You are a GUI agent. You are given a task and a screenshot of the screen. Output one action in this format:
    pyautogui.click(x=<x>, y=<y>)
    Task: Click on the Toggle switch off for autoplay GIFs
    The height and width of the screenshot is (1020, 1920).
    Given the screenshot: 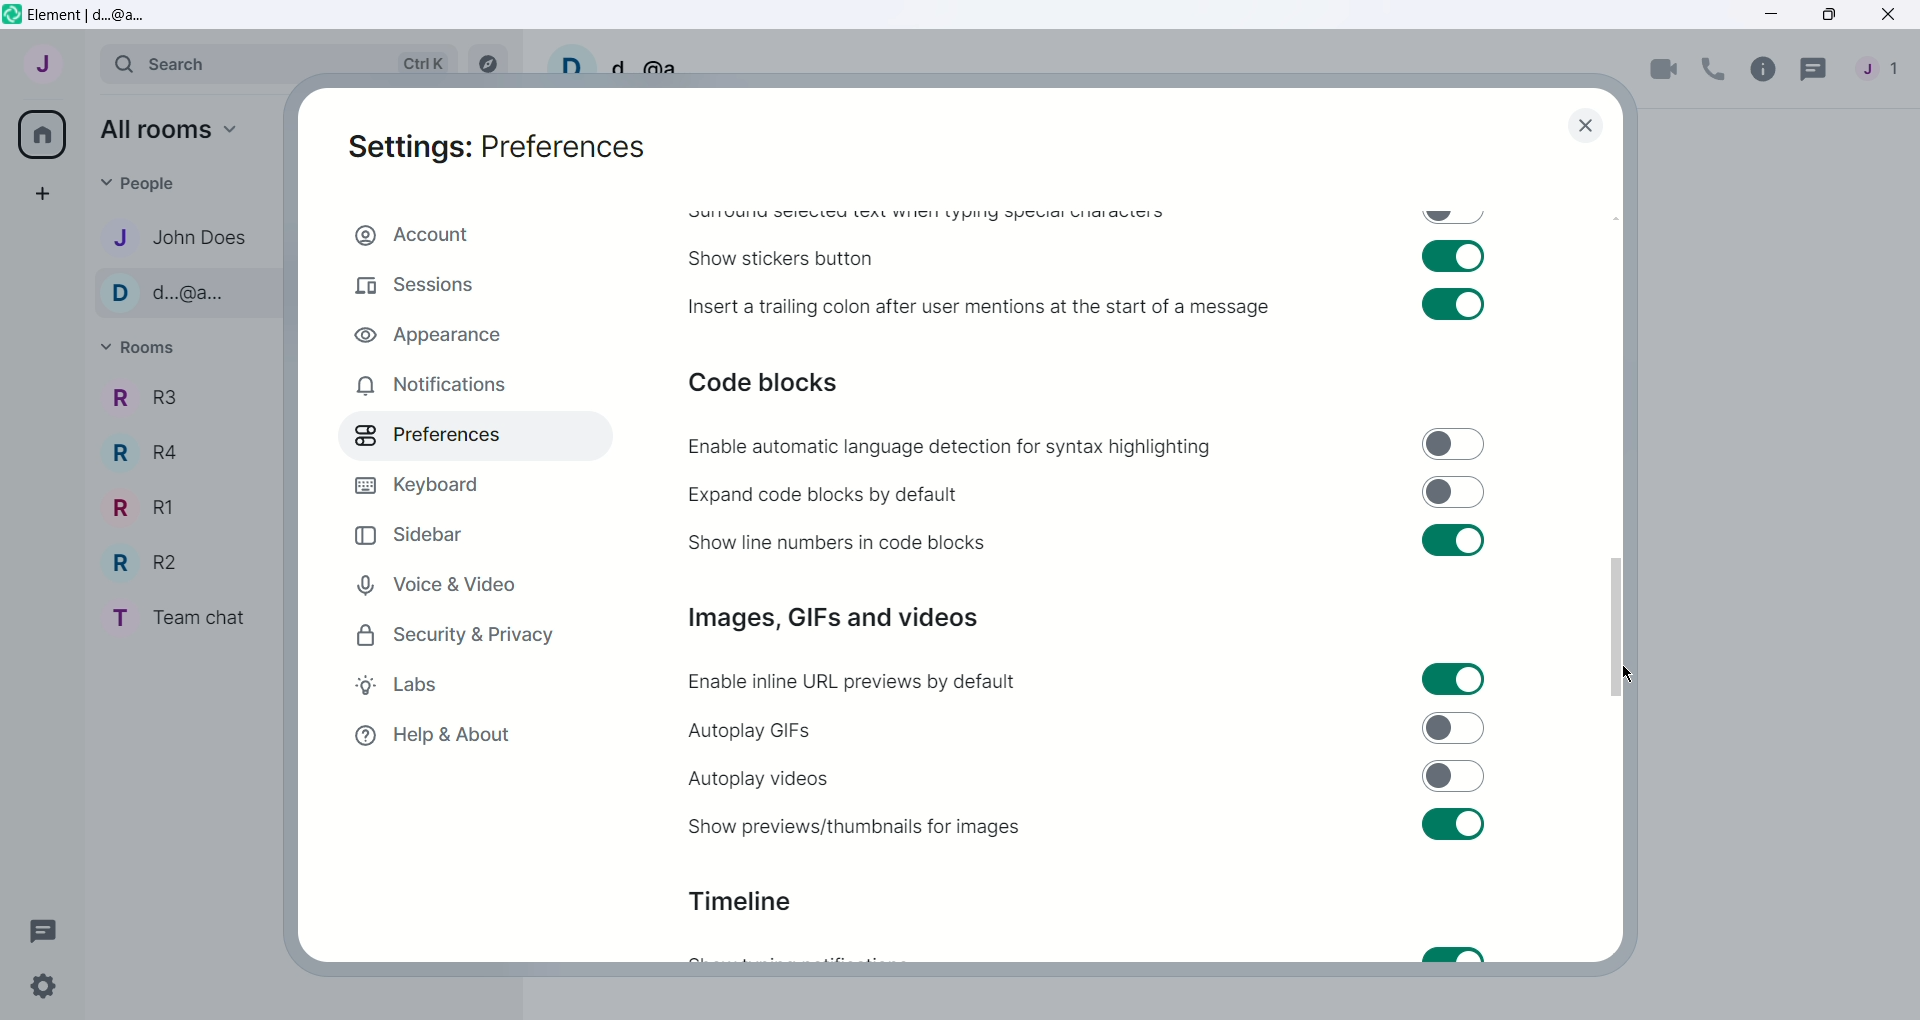 What is the action you would take?
    pyautogui.click(x=1454, y=728)
    